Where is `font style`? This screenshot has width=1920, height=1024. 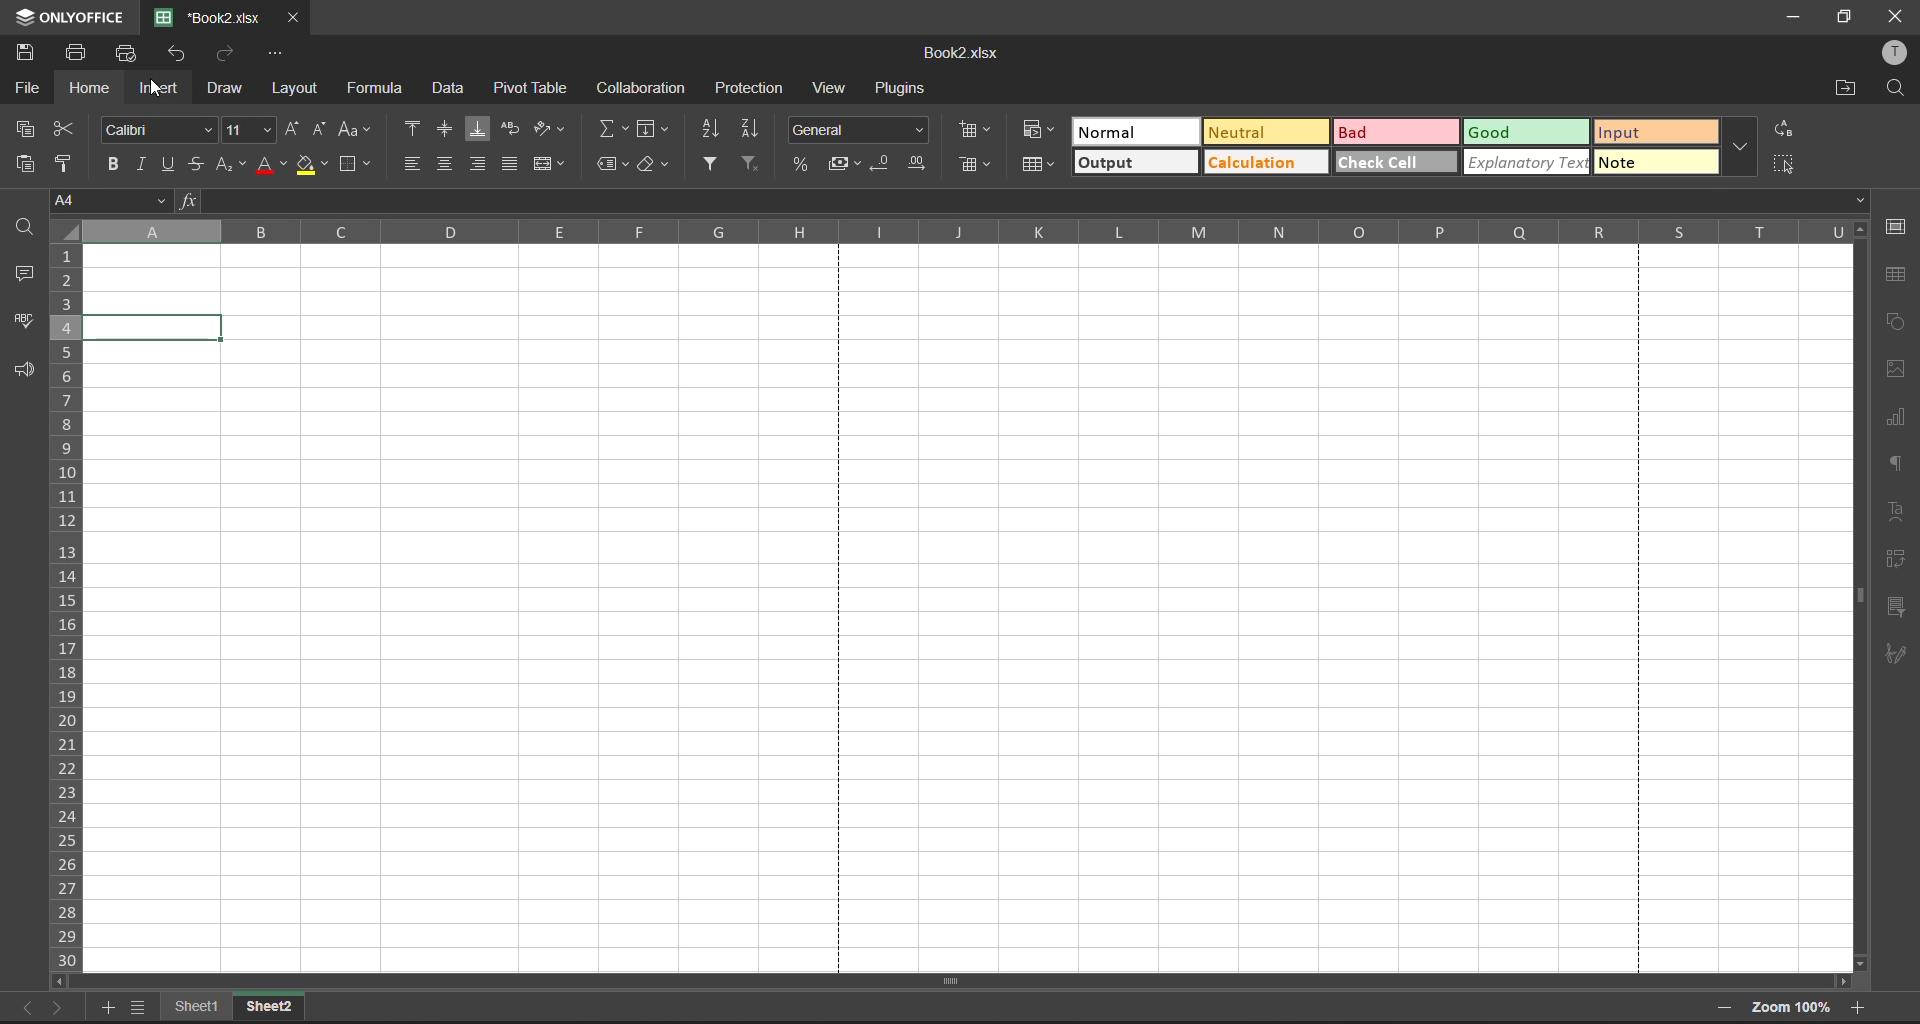
font style is located at coordinates (156, 129).